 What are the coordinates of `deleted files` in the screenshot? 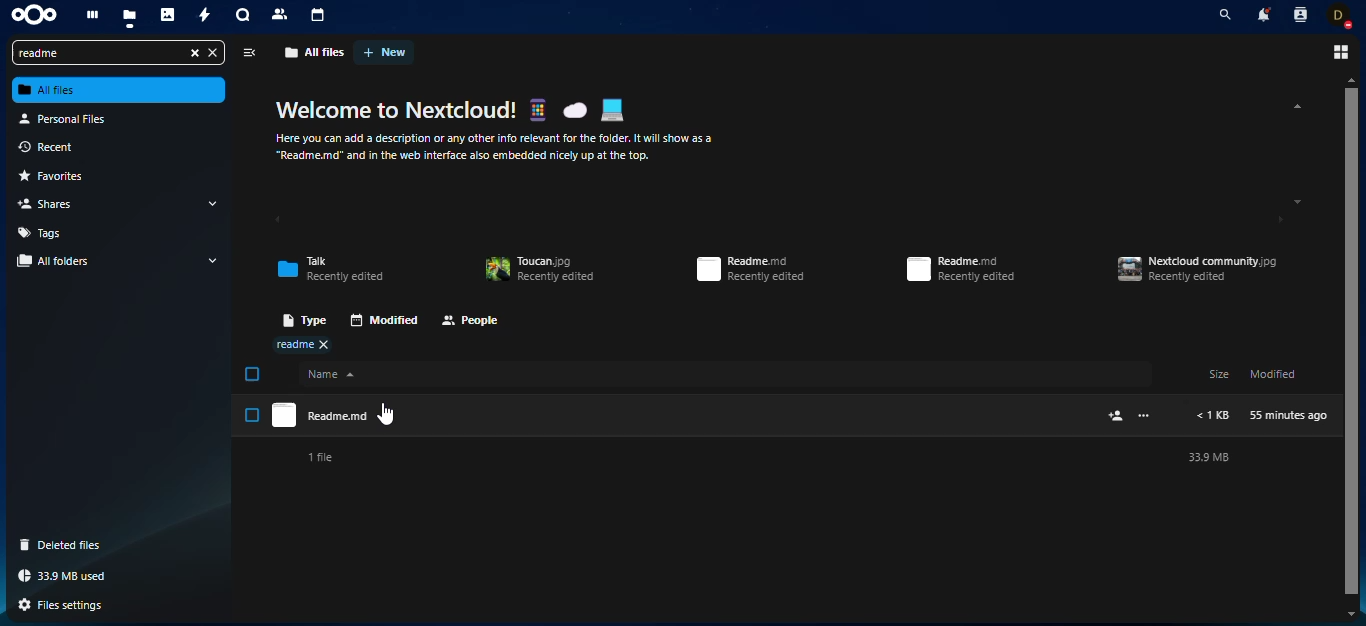 It's located at (66, 545).